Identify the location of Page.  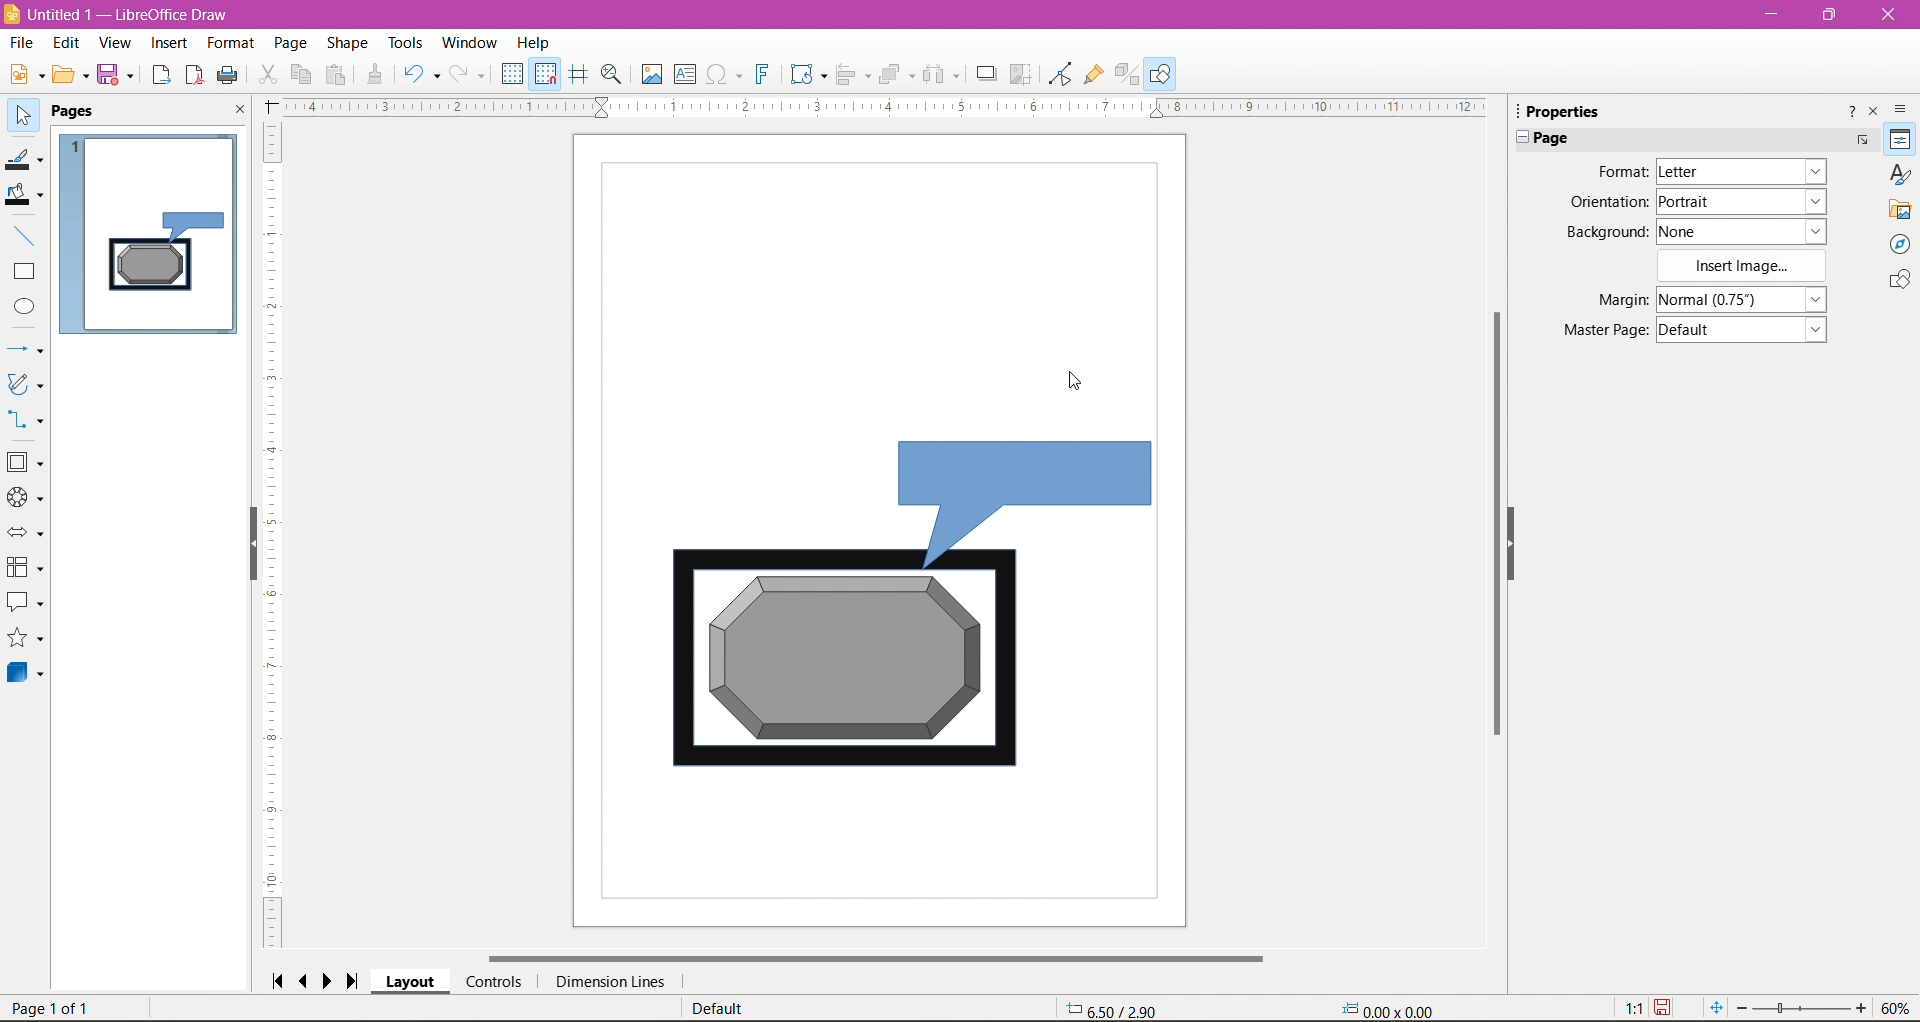
(1559, 138).